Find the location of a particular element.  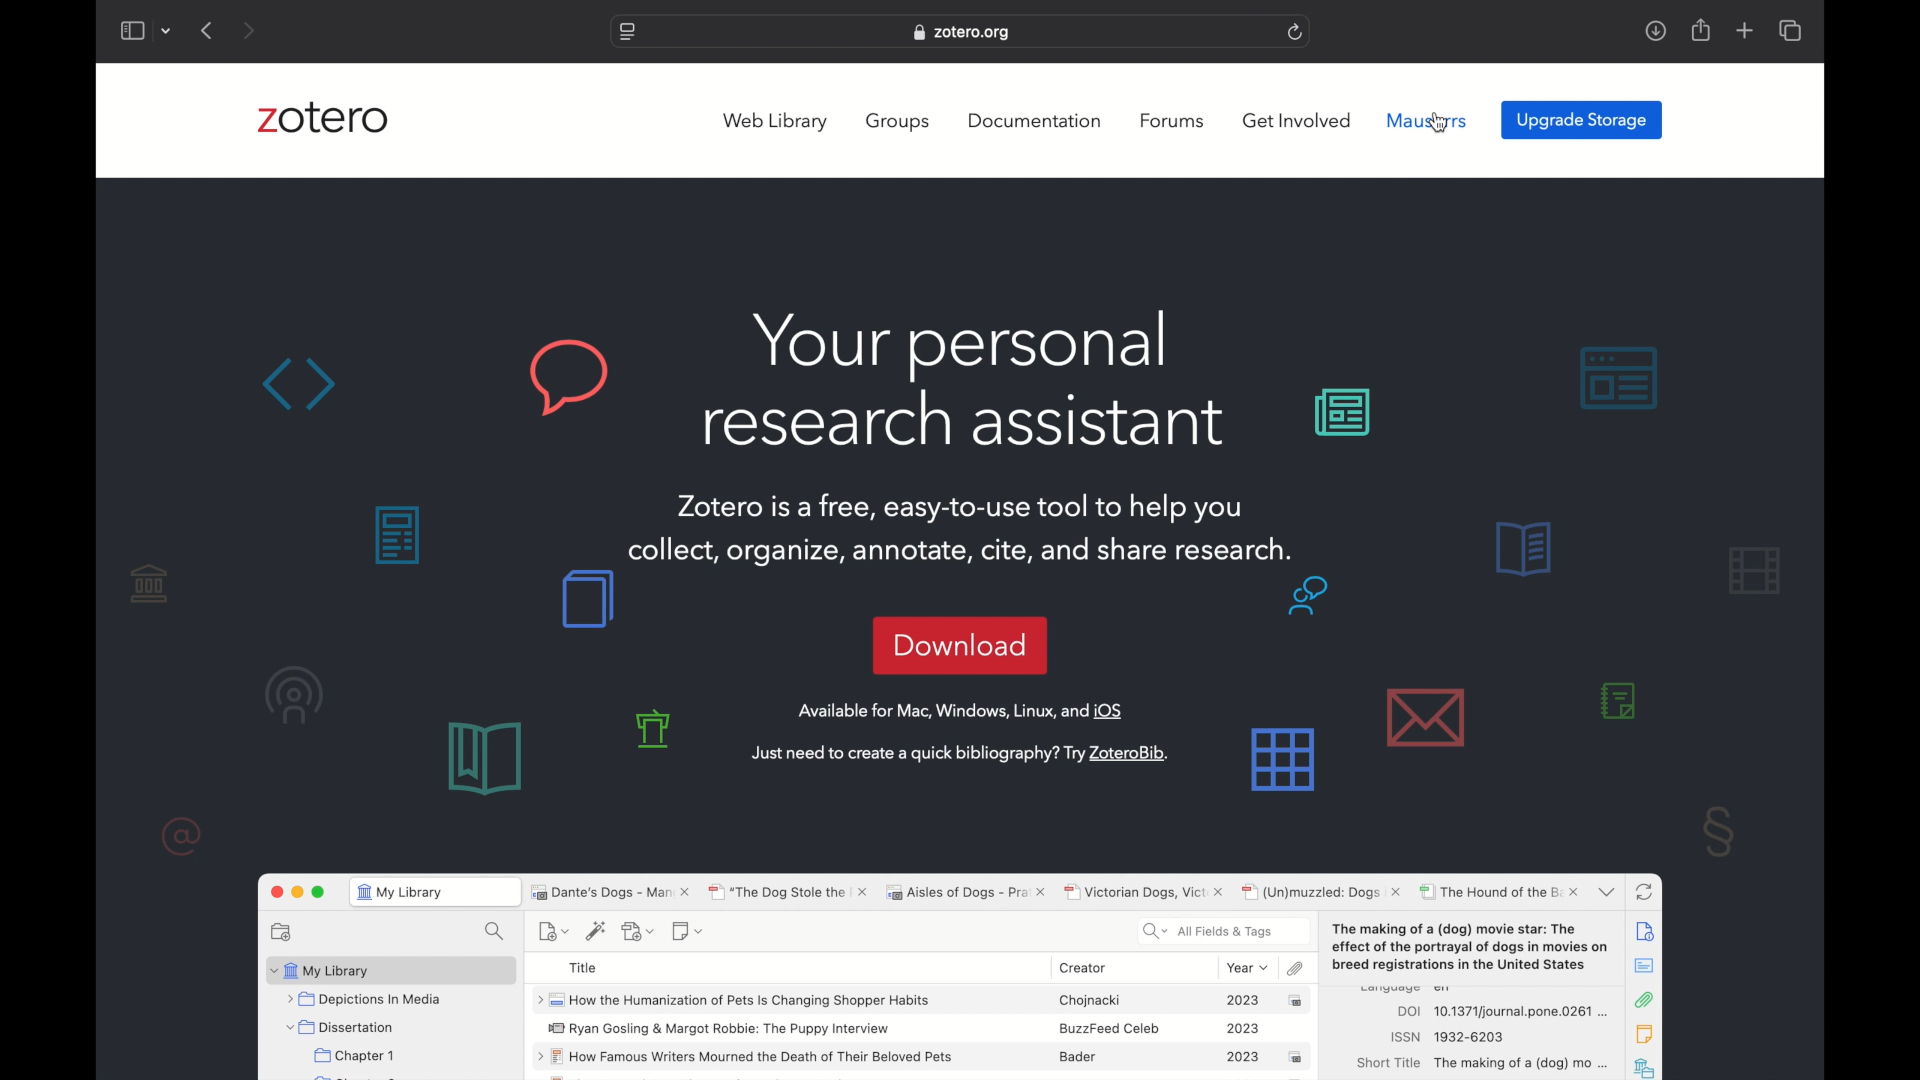

show sidebar is located at coordinates (131, 30).